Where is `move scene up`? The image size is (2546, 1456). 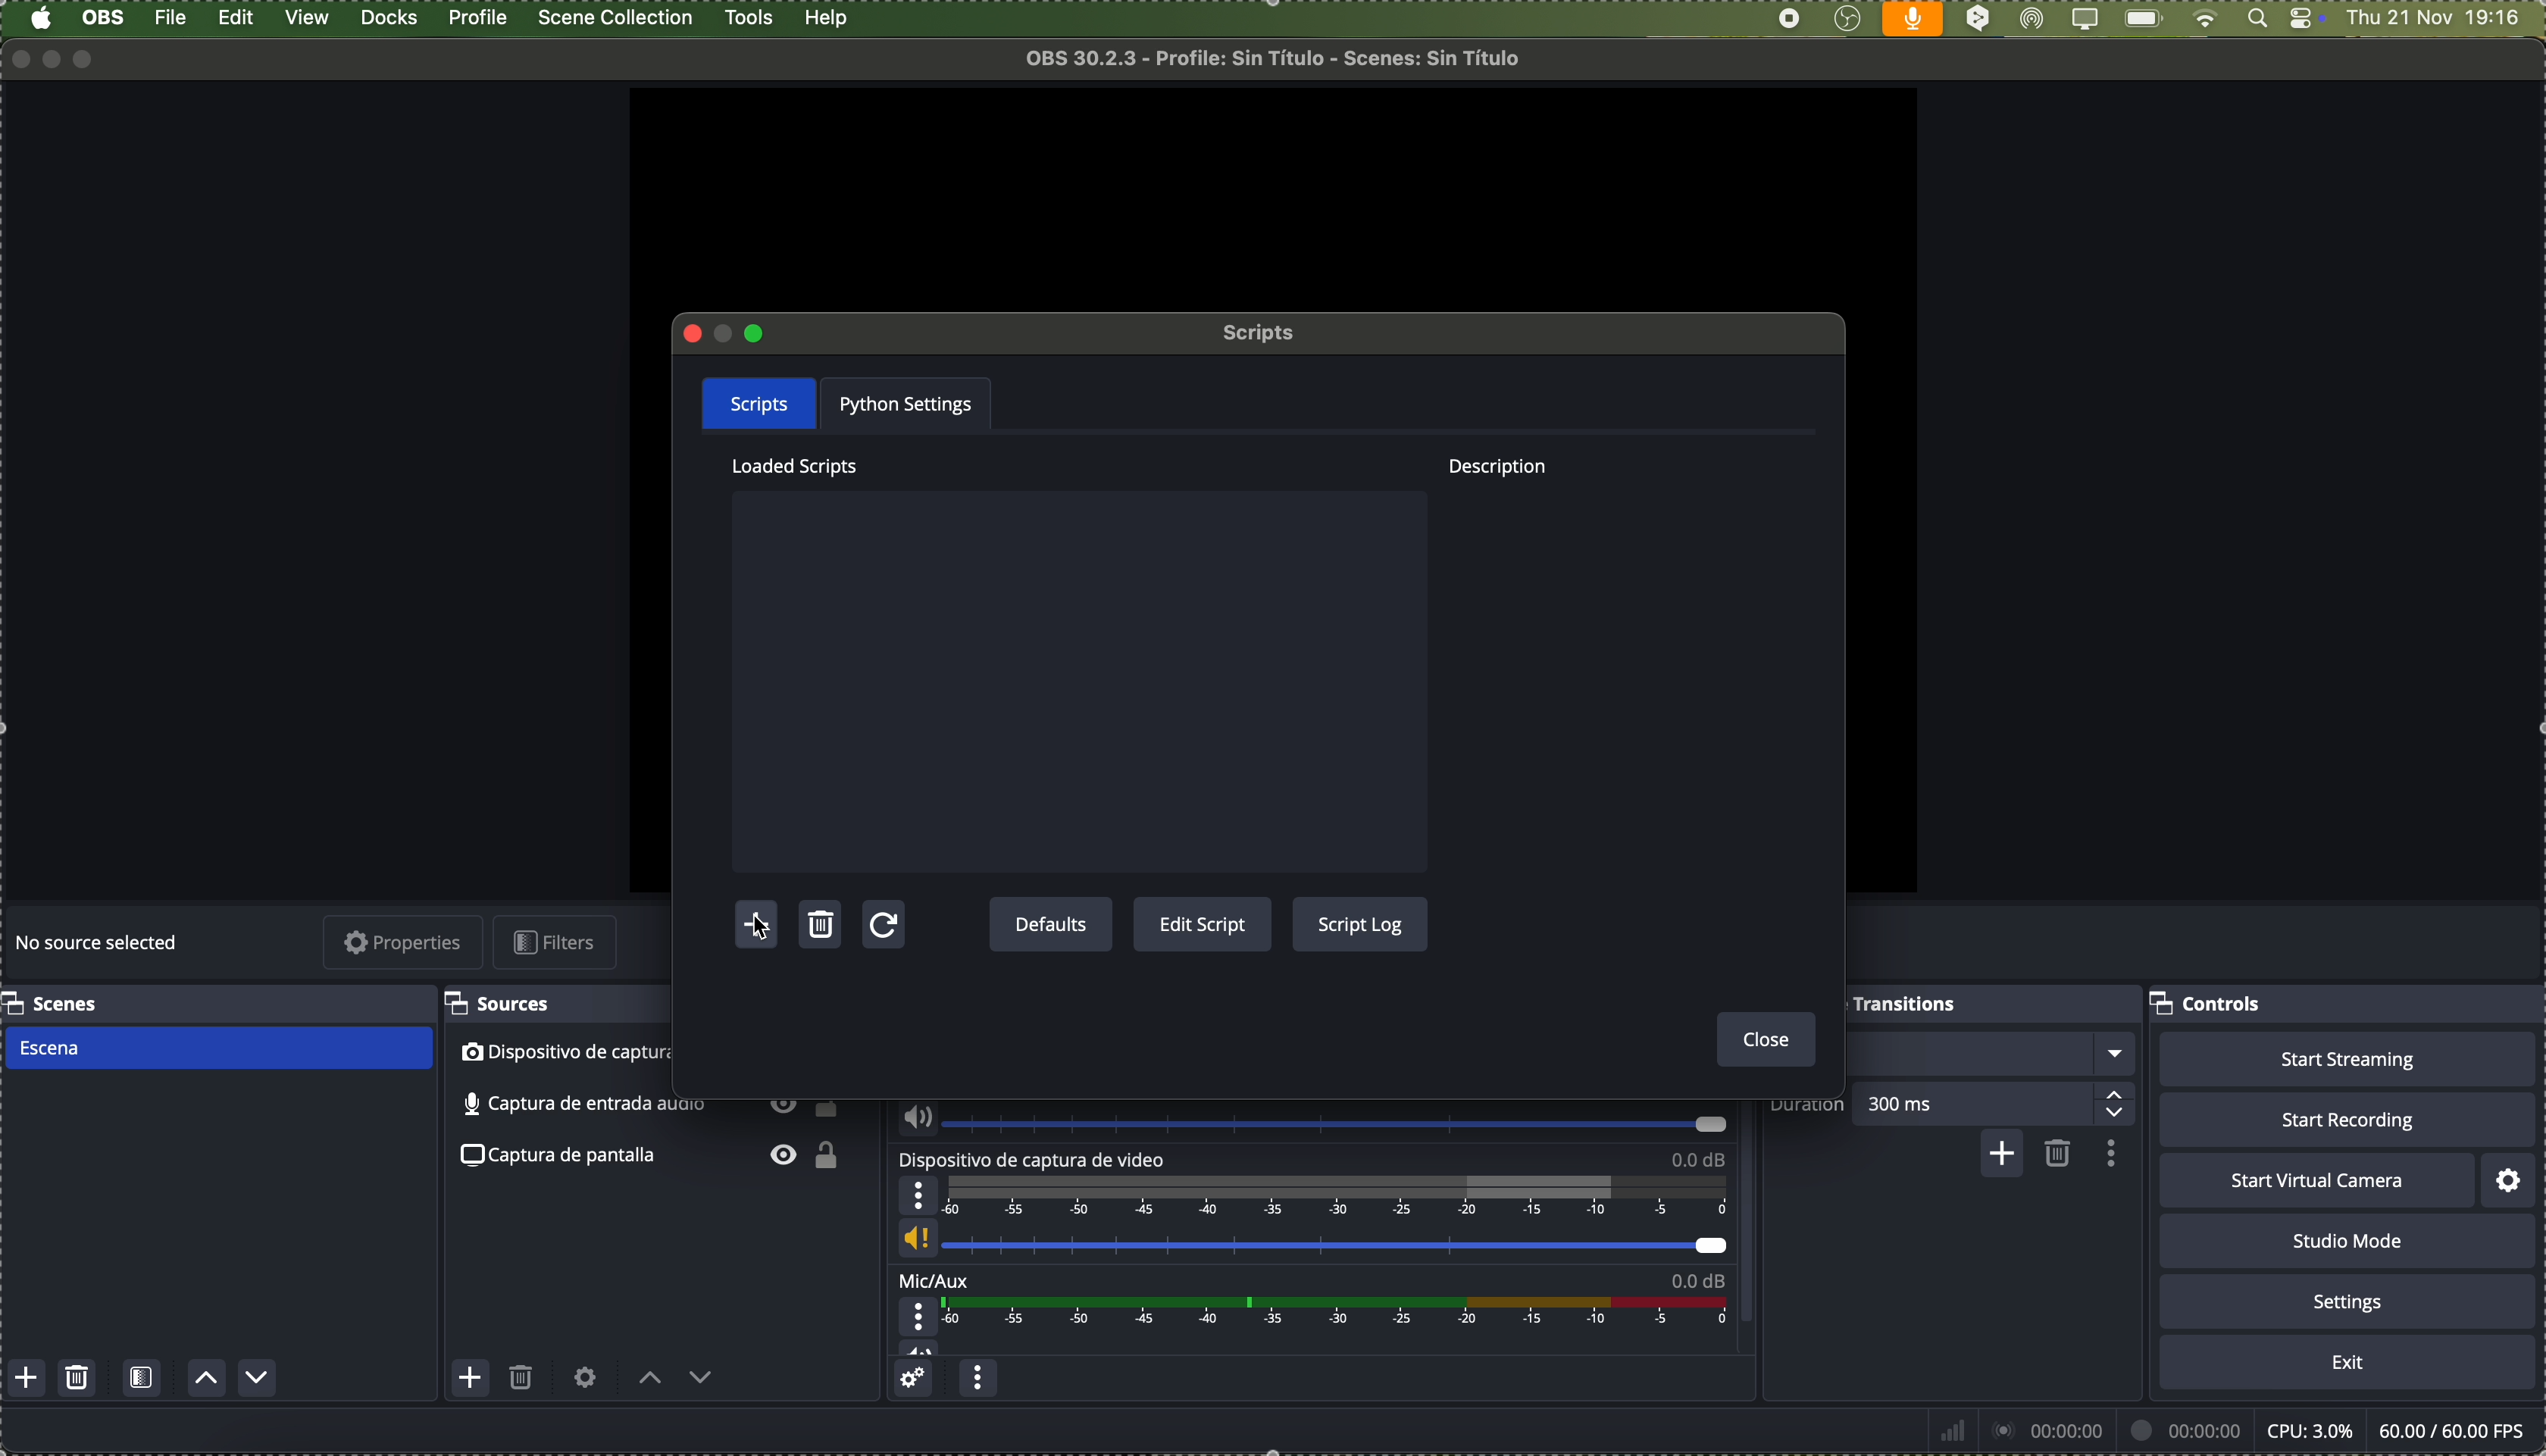
move scene up is located at coordinates (208, 1380).